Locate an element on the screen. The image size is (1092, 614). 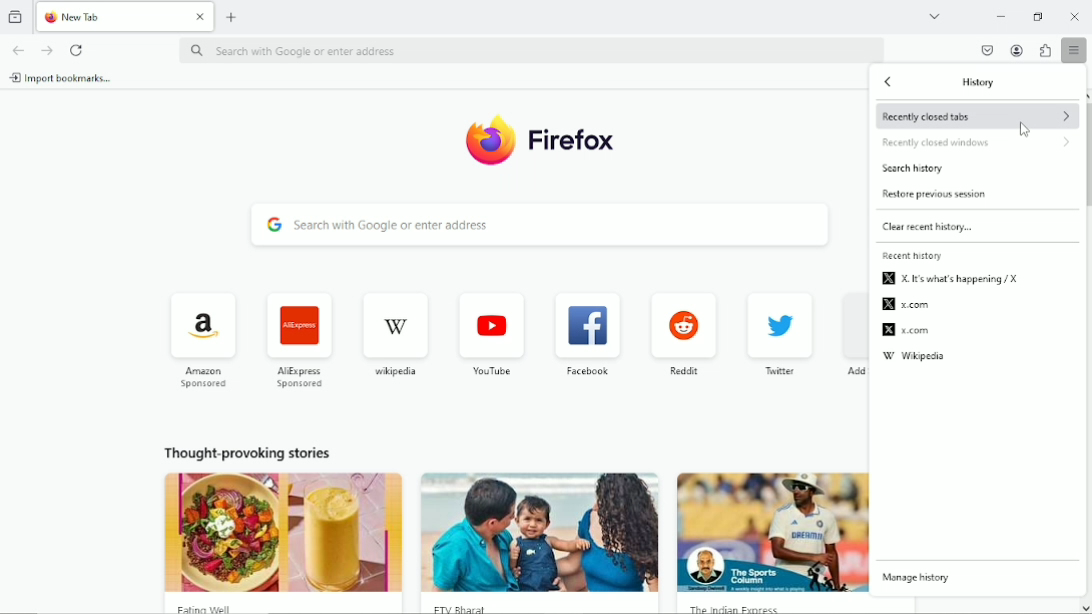
wikipedia is located at coordinates (393, 371).